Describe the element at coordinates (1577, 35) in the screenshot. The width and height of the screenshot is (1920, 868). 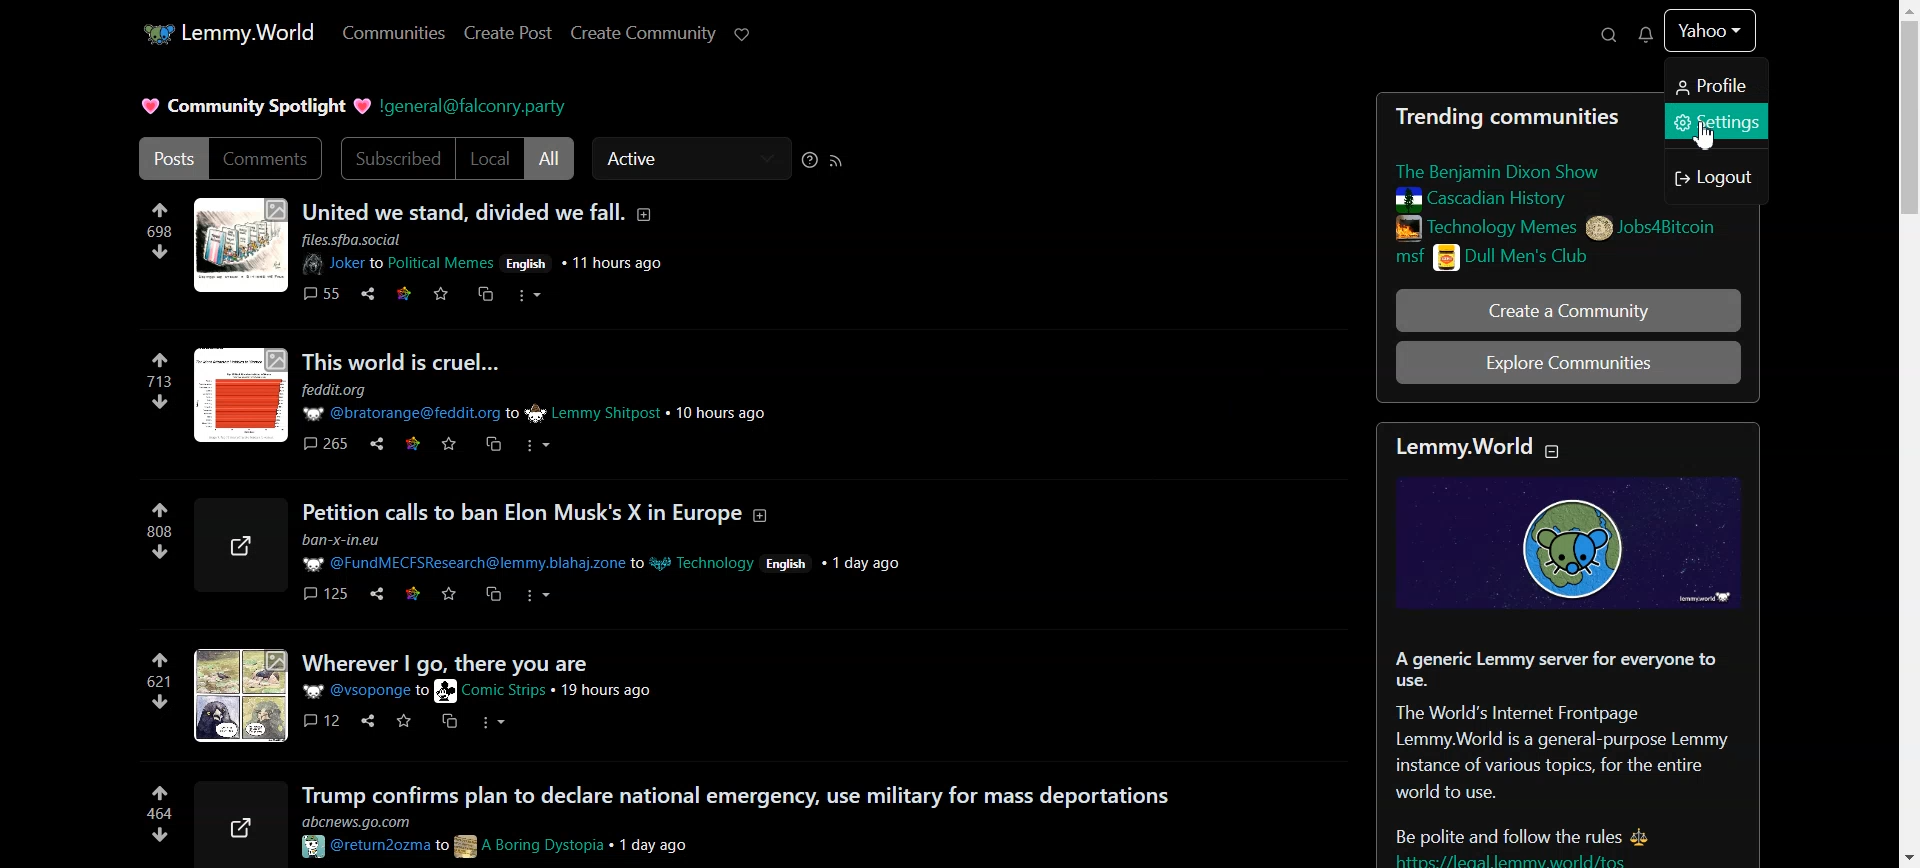
I see `Search` at that location.